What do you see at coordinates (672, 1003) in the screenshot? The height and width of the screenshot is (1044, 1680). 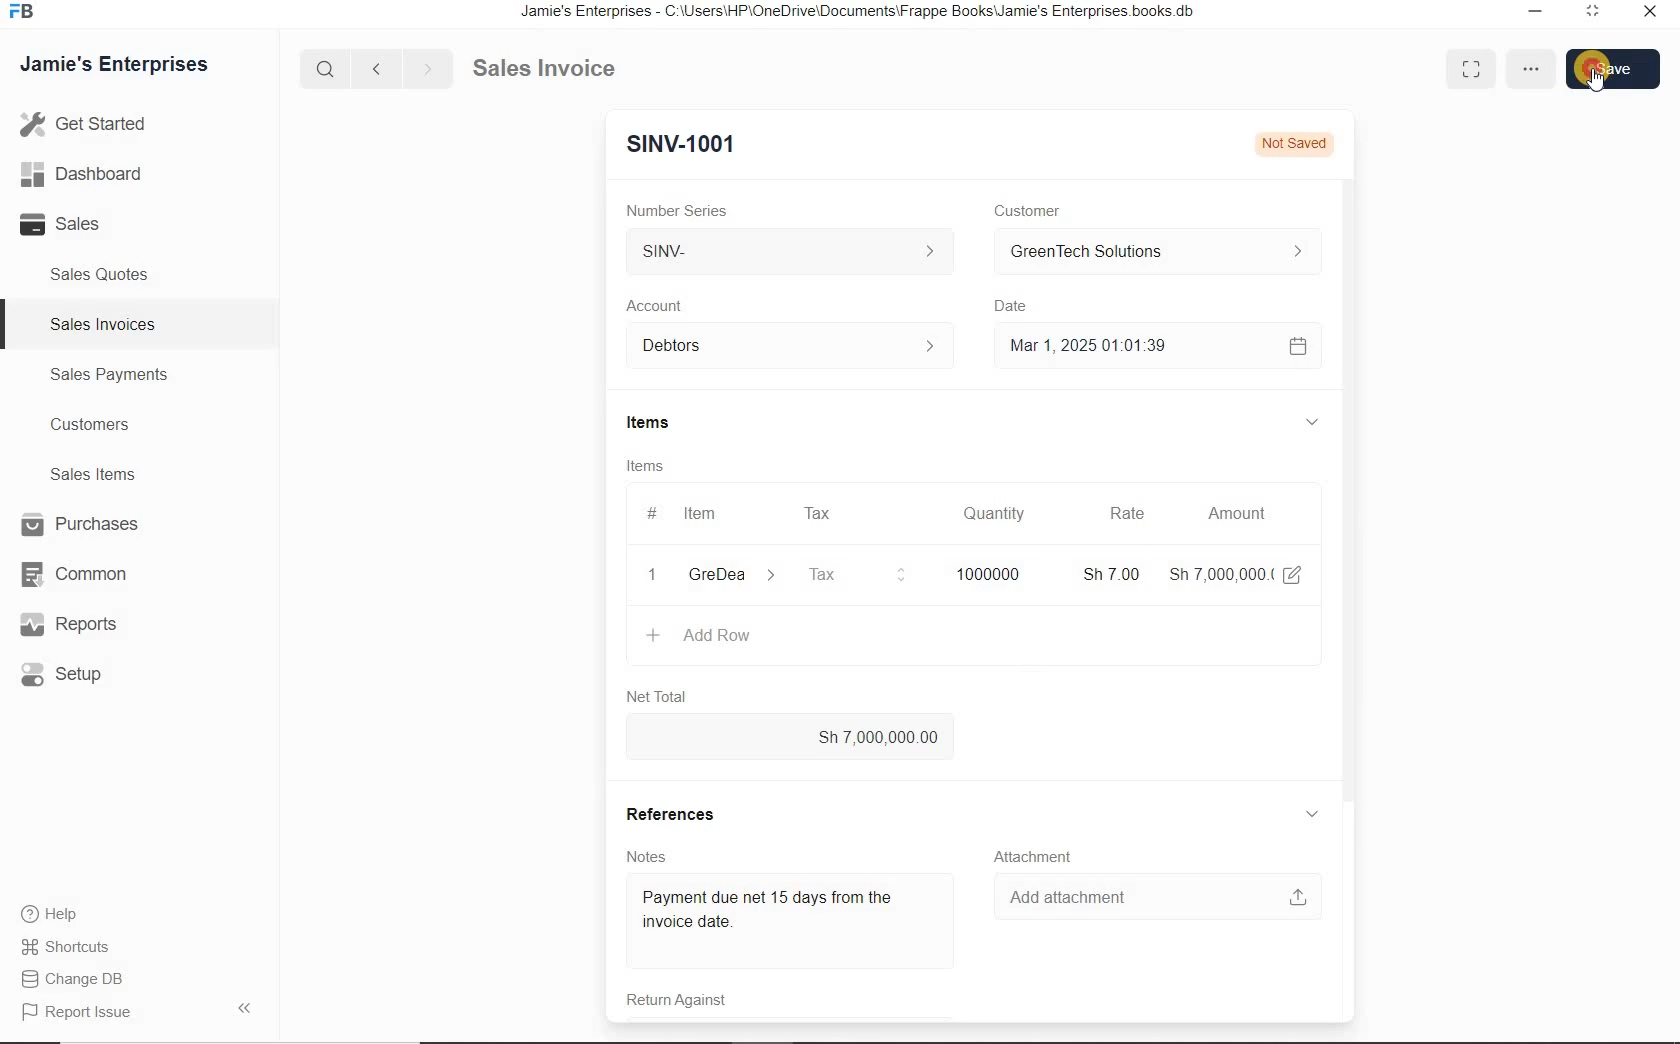 I see `Return Against` at bounding box center [672, 1003].